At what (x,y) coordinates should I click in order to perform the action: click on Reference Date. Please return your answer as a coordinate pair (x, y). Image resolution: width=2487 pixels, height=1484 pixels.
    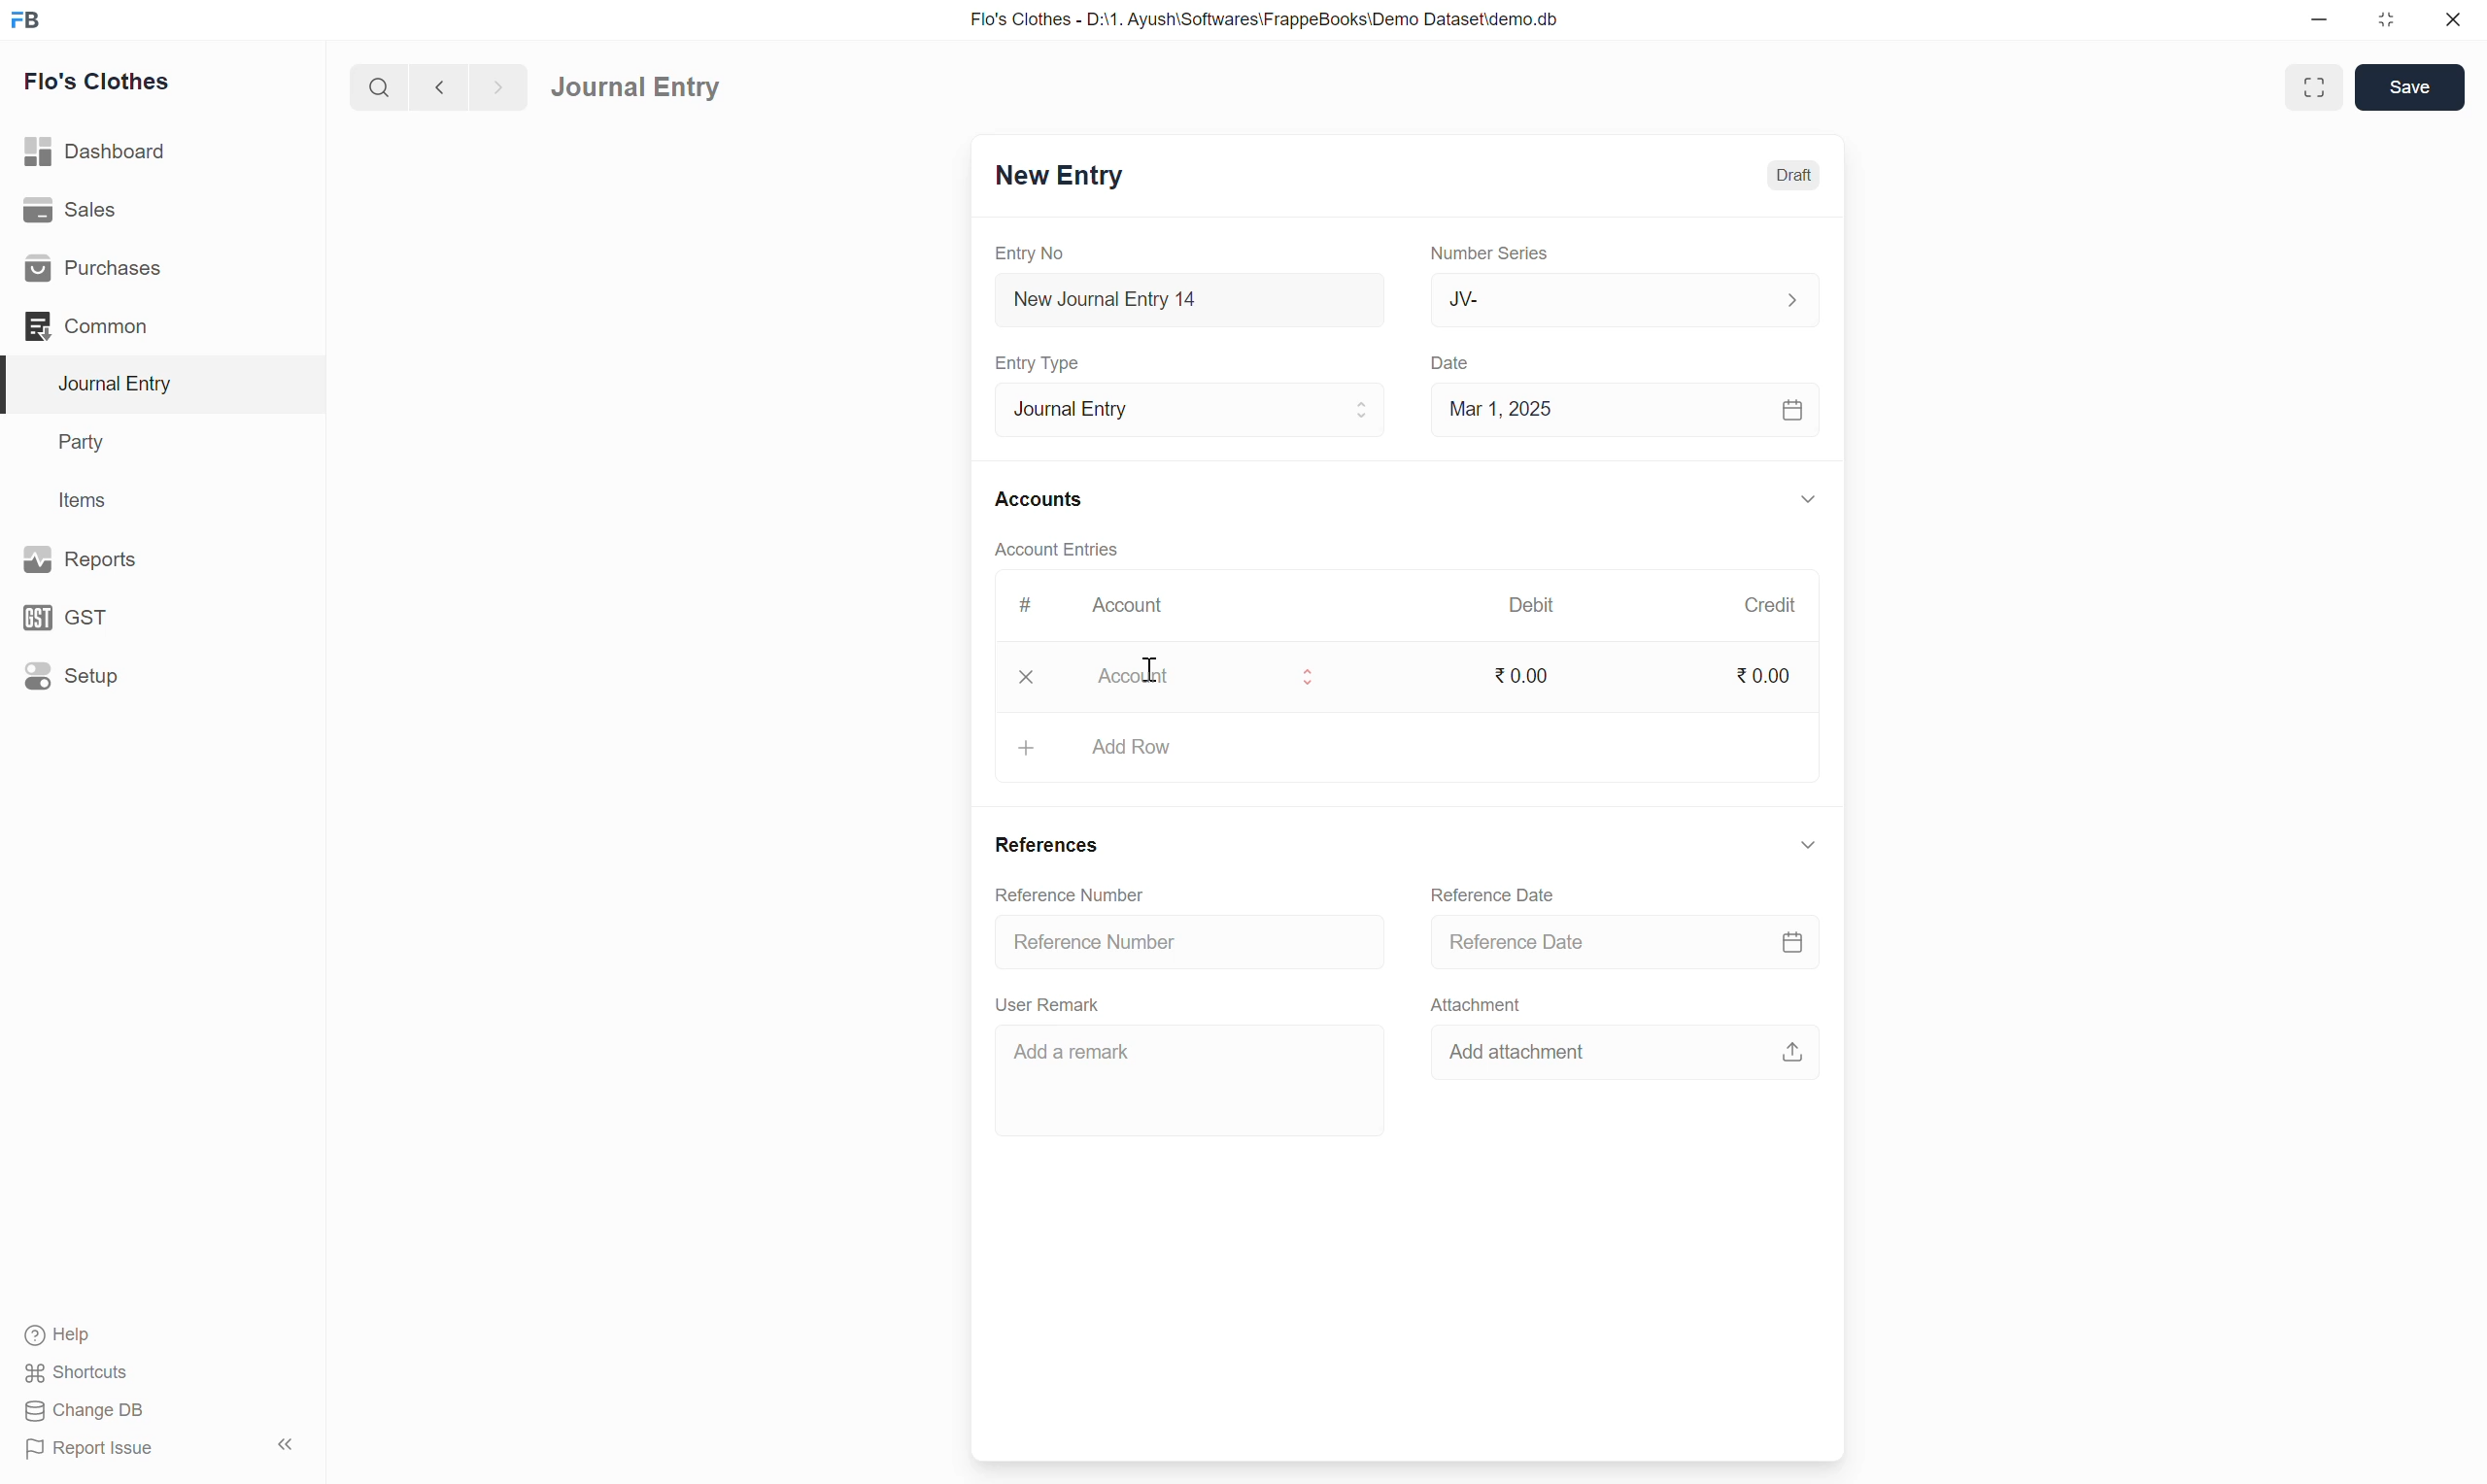
    Looking at the image, I should click on (1496, 895).